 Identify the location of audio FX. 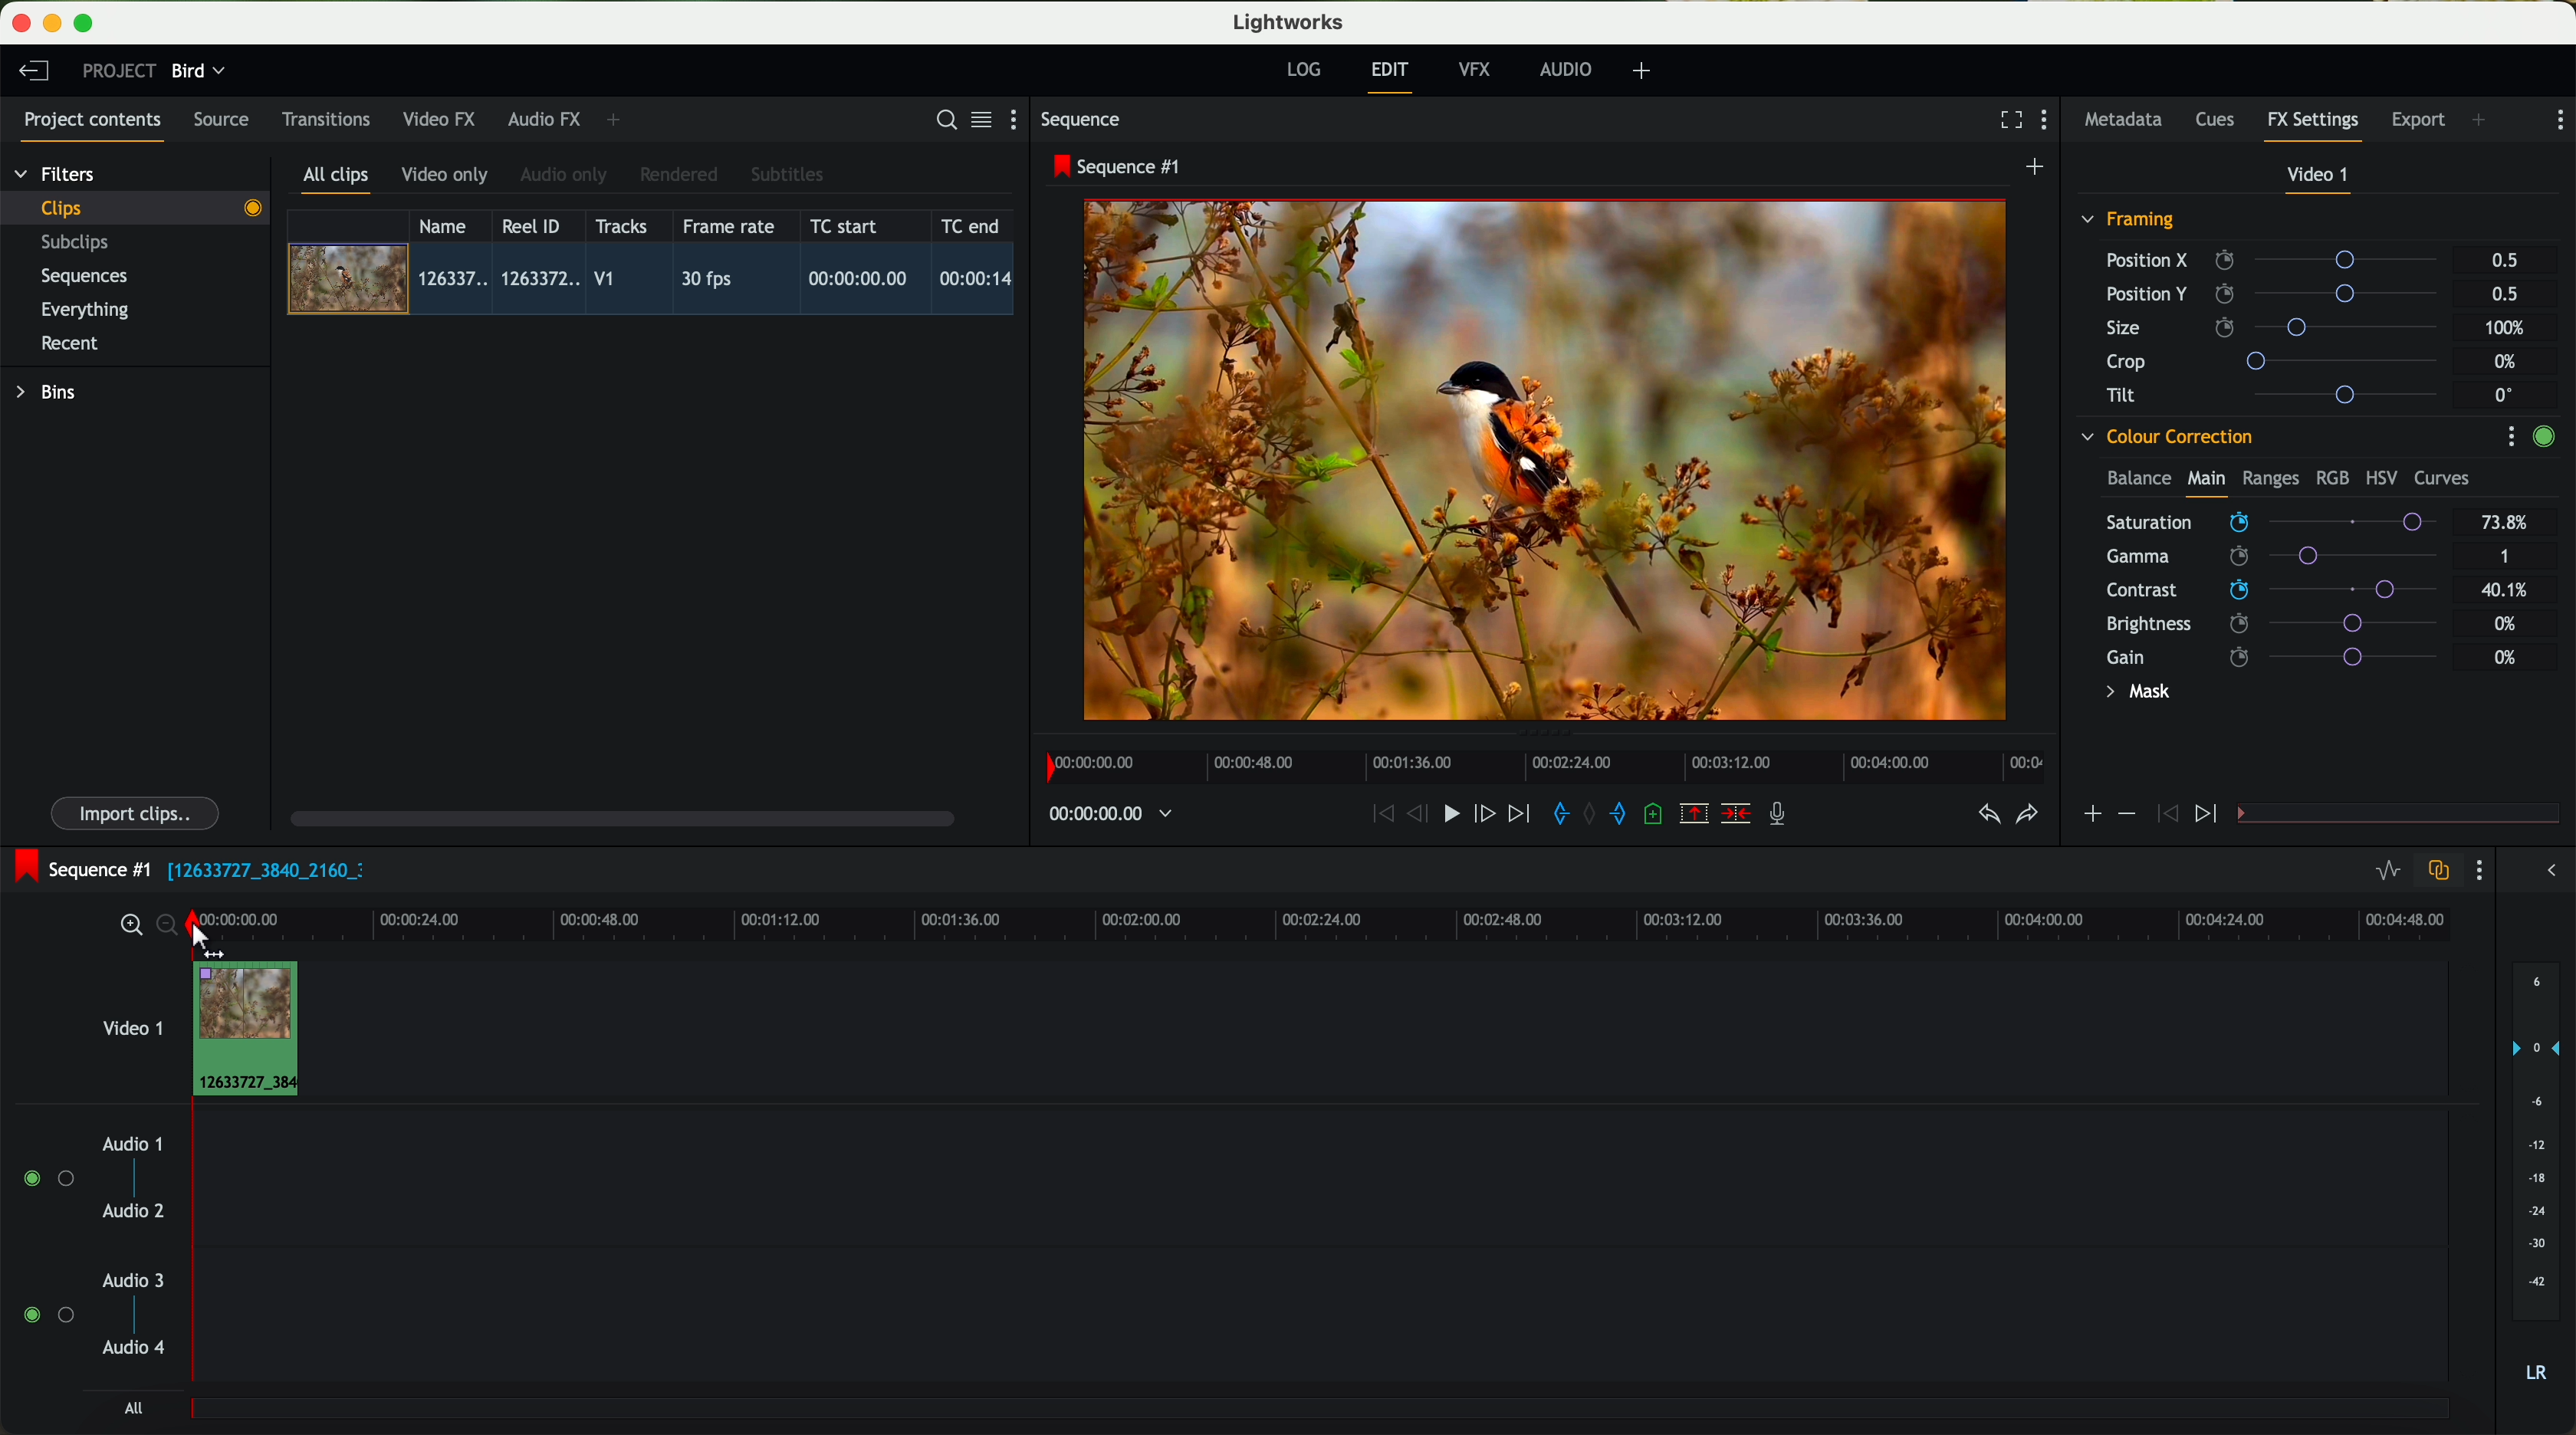
(545, 118).